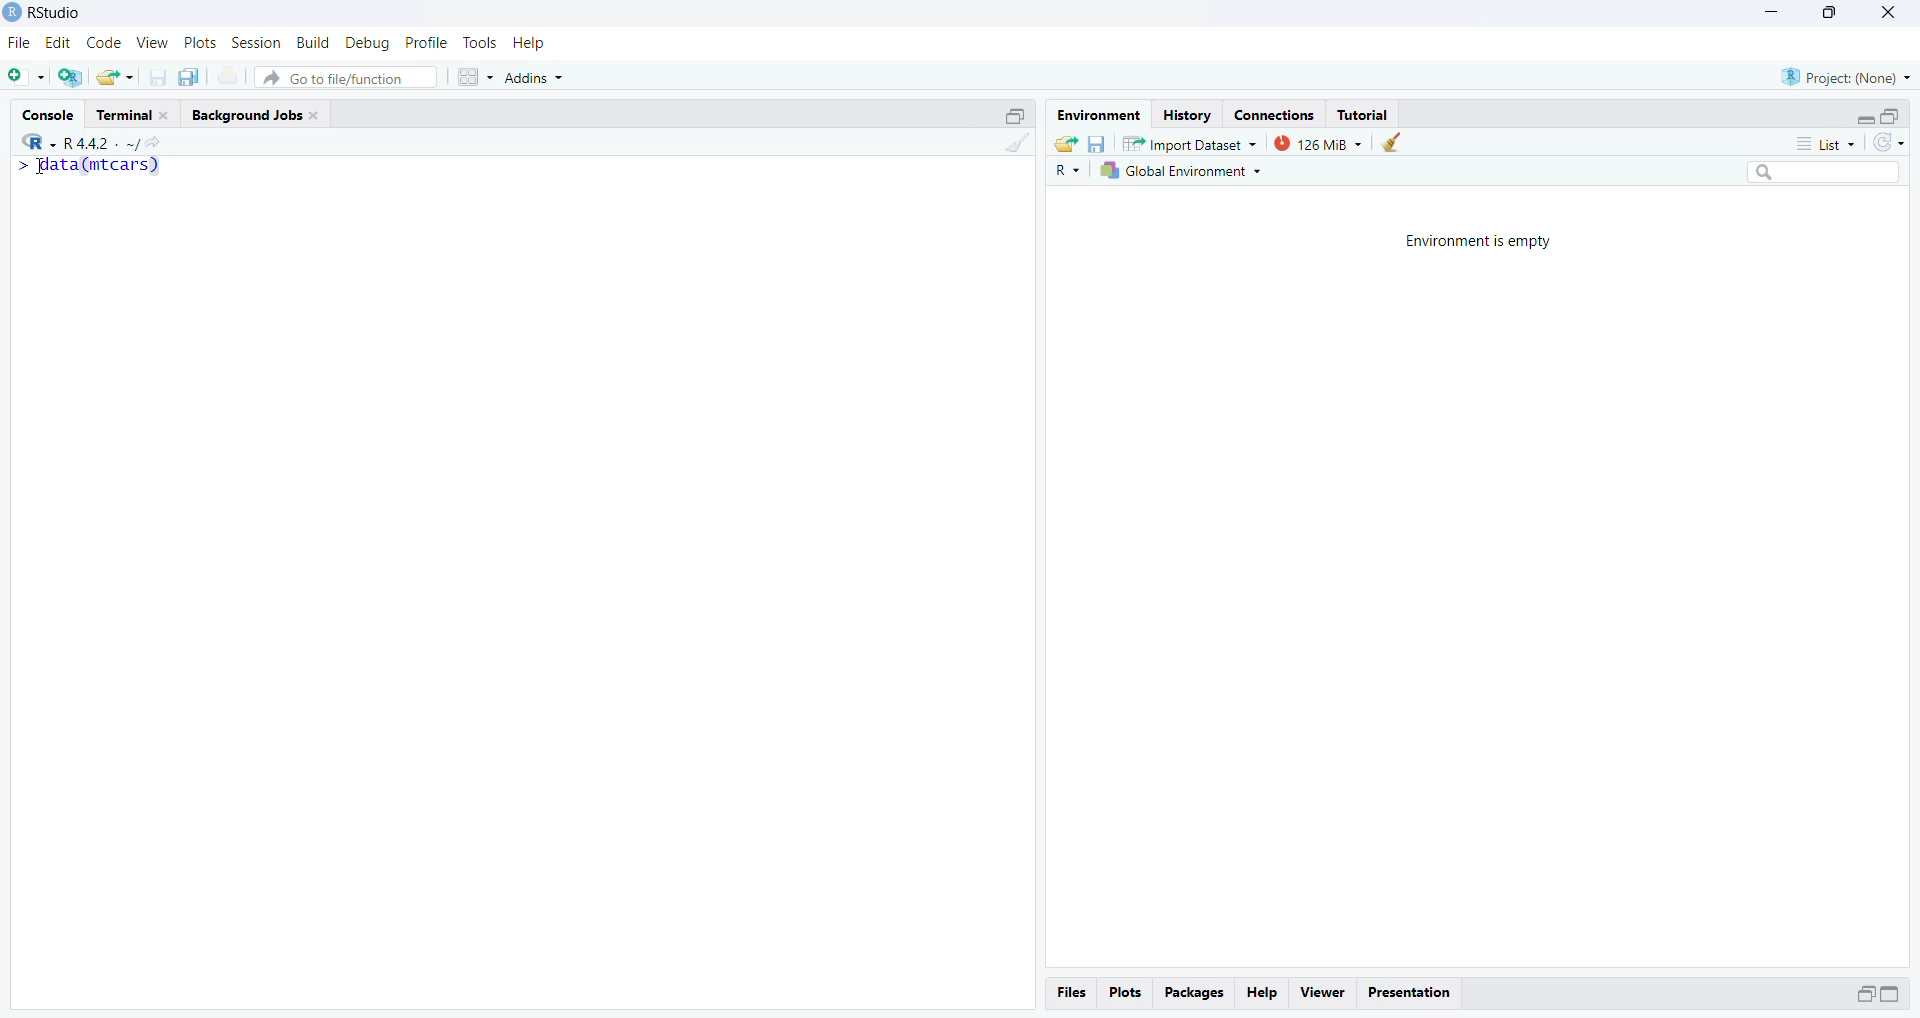  Describe the element at coordinates (1408, 993) in the screenshot. I see `Presentation` at that location.